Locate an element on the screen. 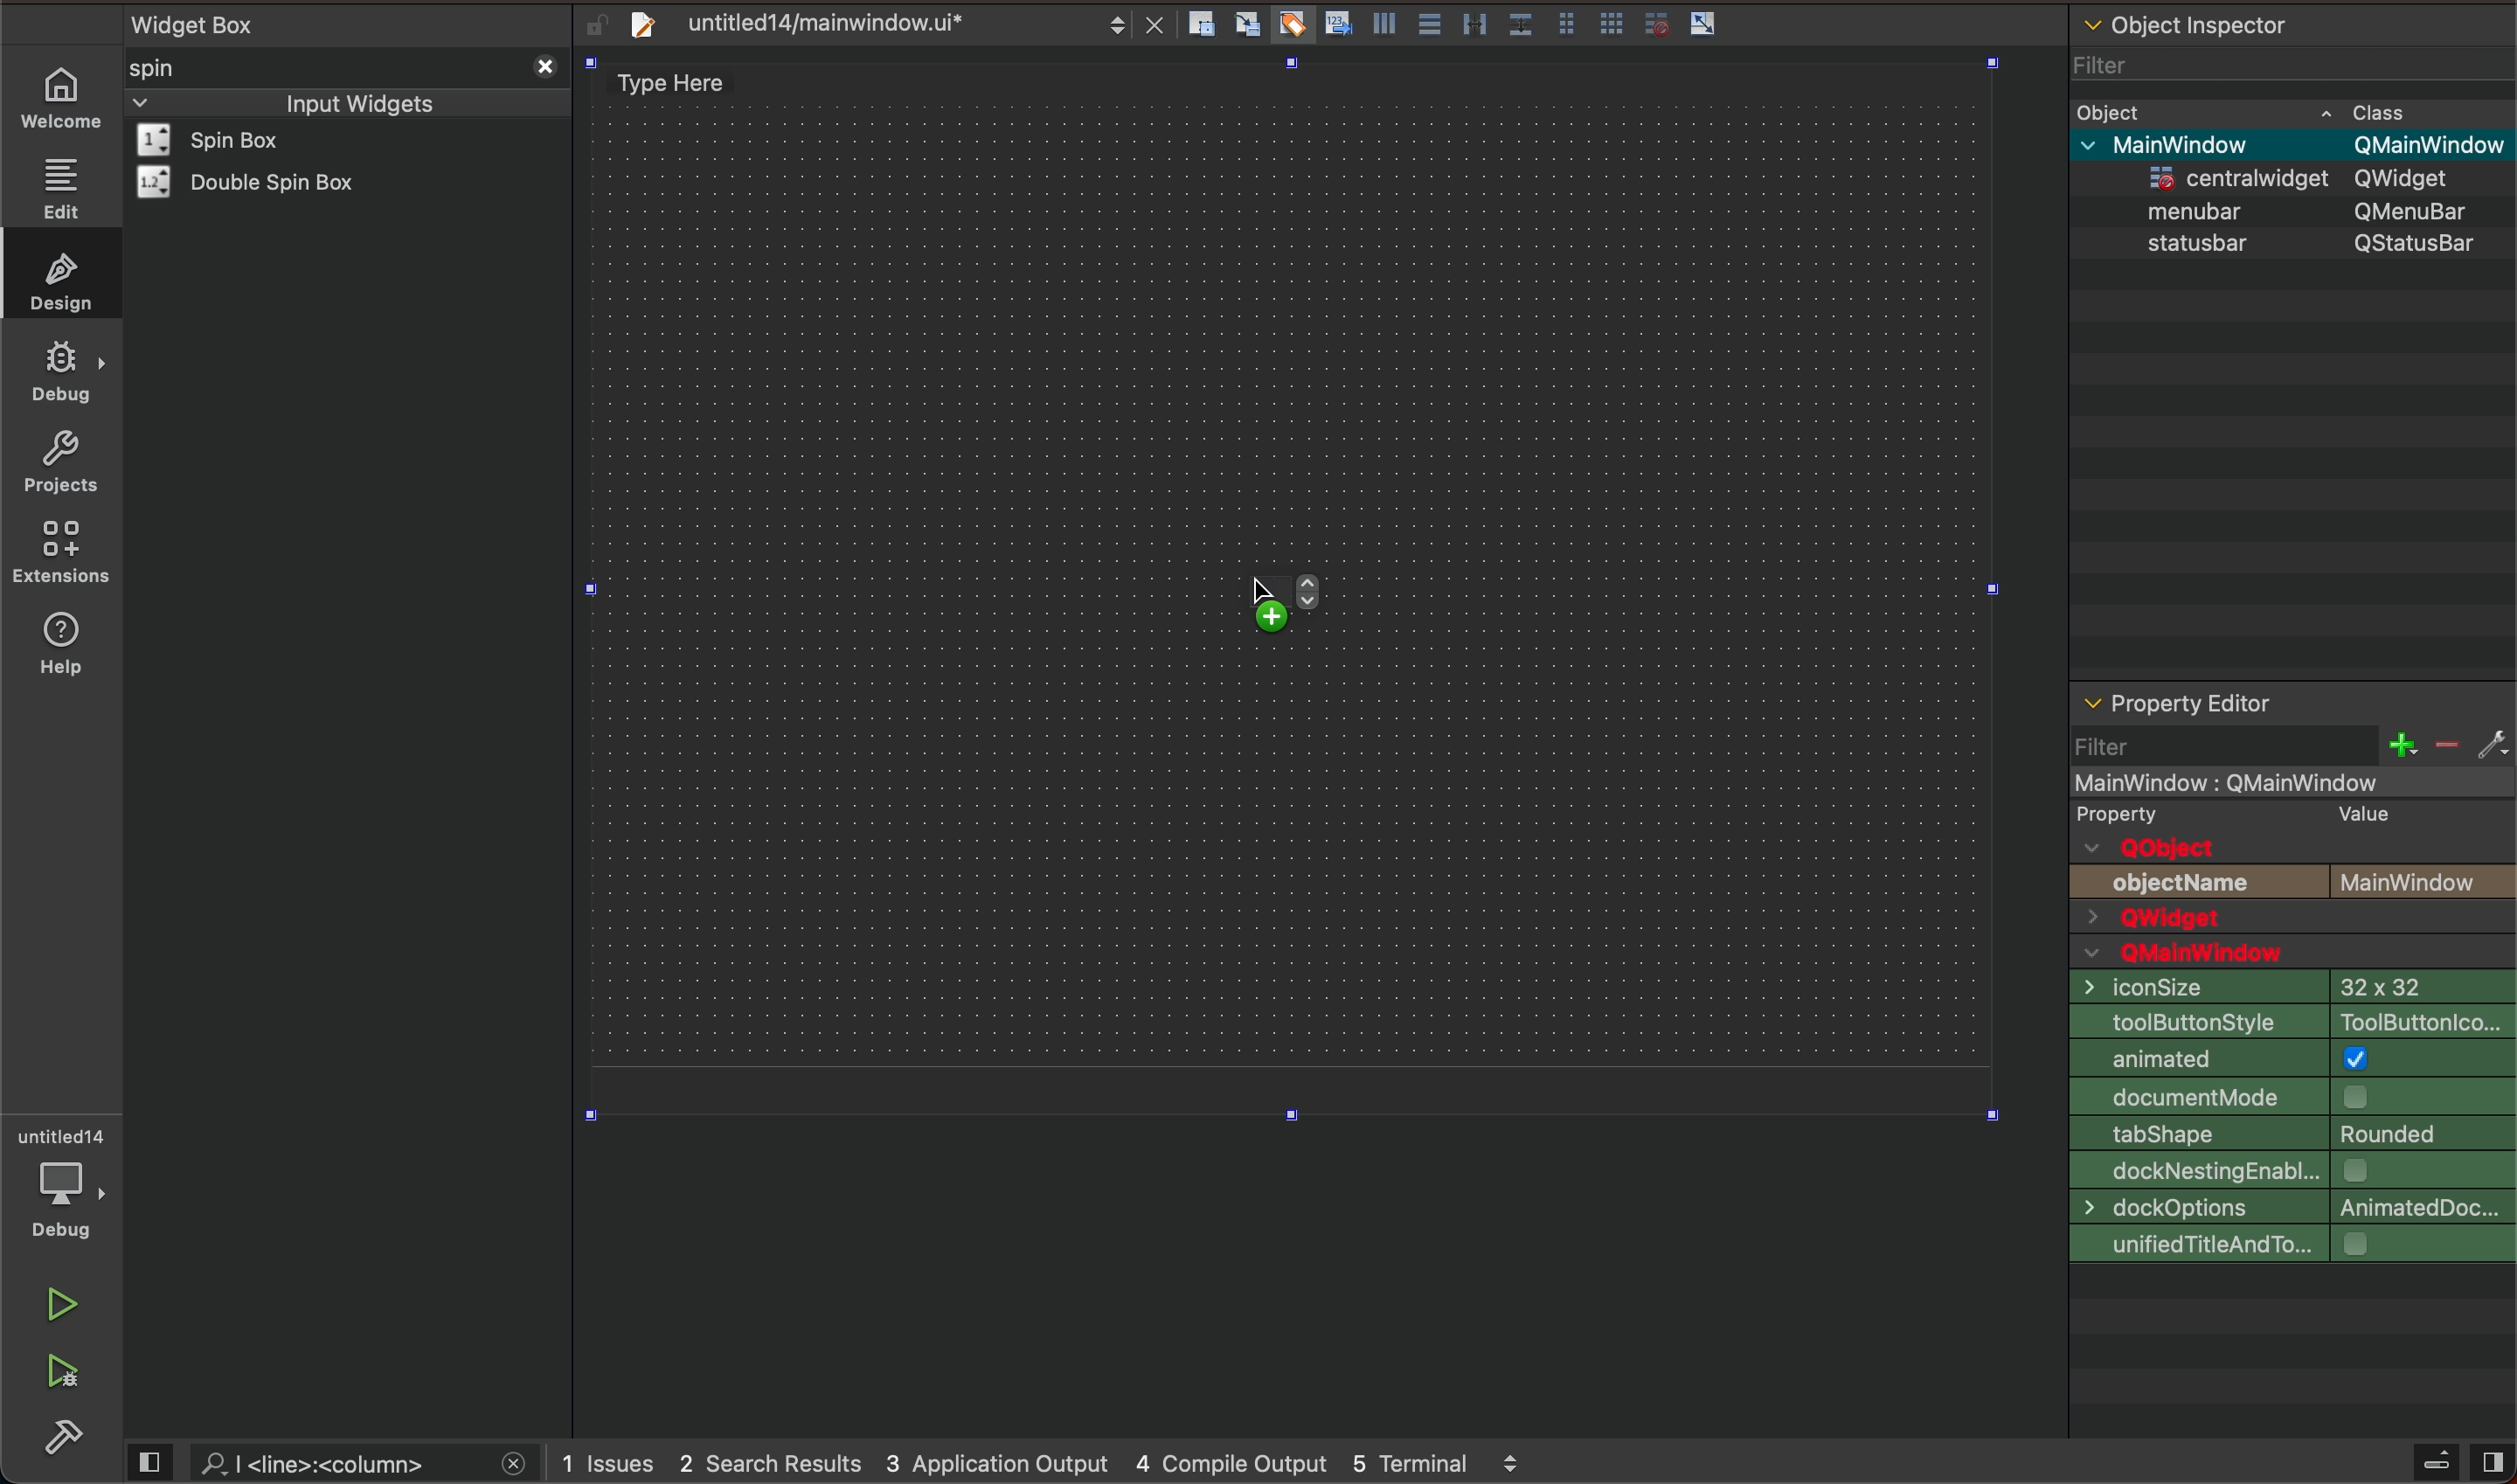  text is located at coordinates (2142, 813).